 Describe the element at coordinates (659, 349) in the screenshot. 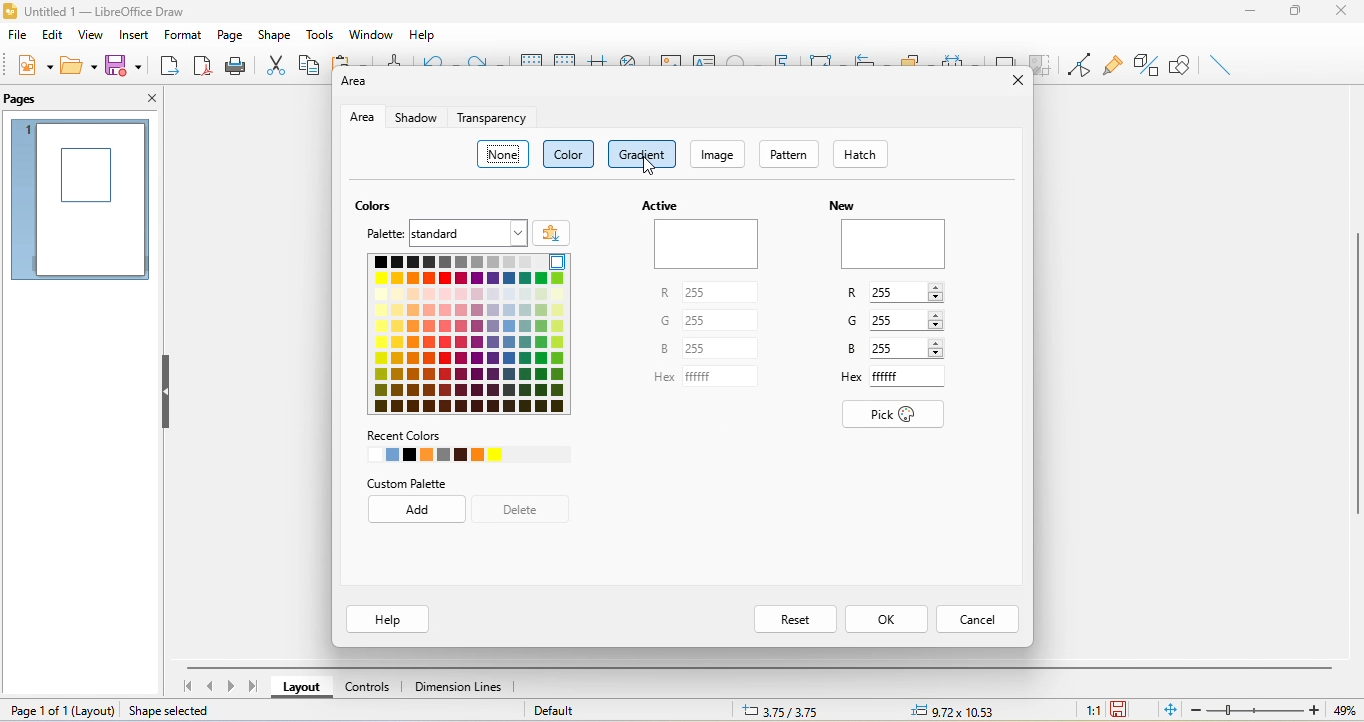

I see `b` at that location.